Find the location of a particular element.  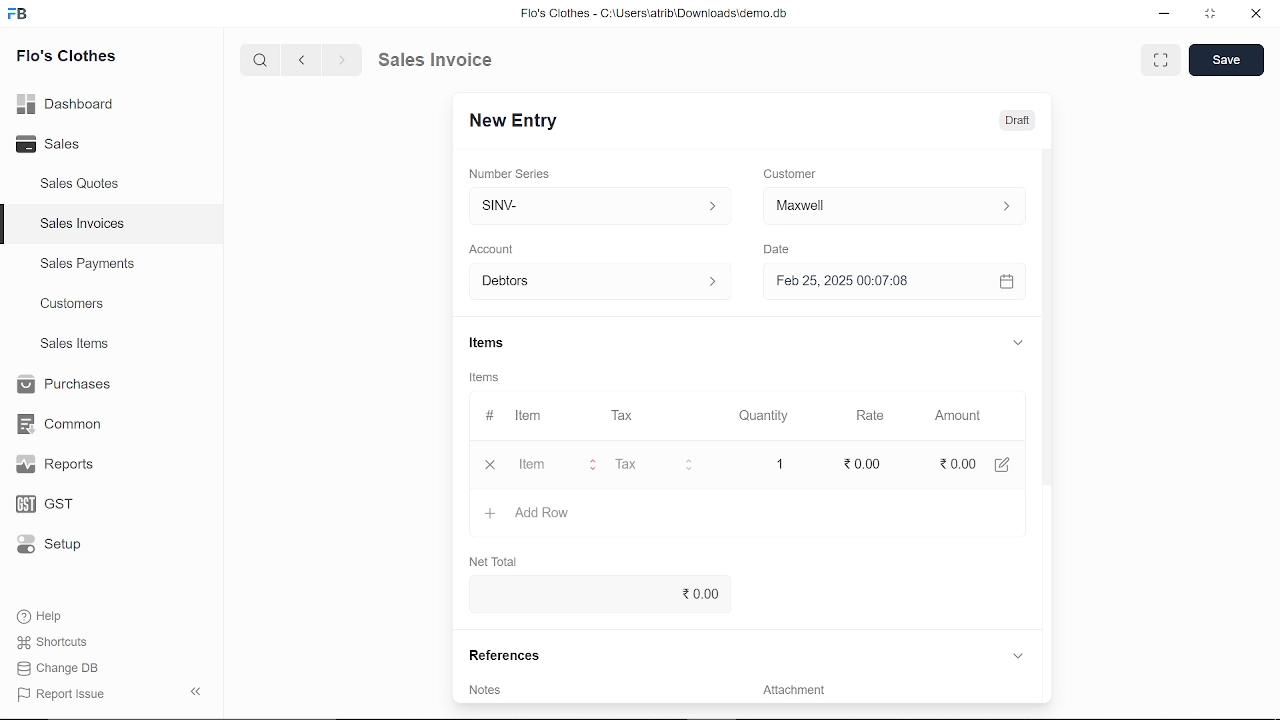

Sales Payments is located at coordinates (87, 264).